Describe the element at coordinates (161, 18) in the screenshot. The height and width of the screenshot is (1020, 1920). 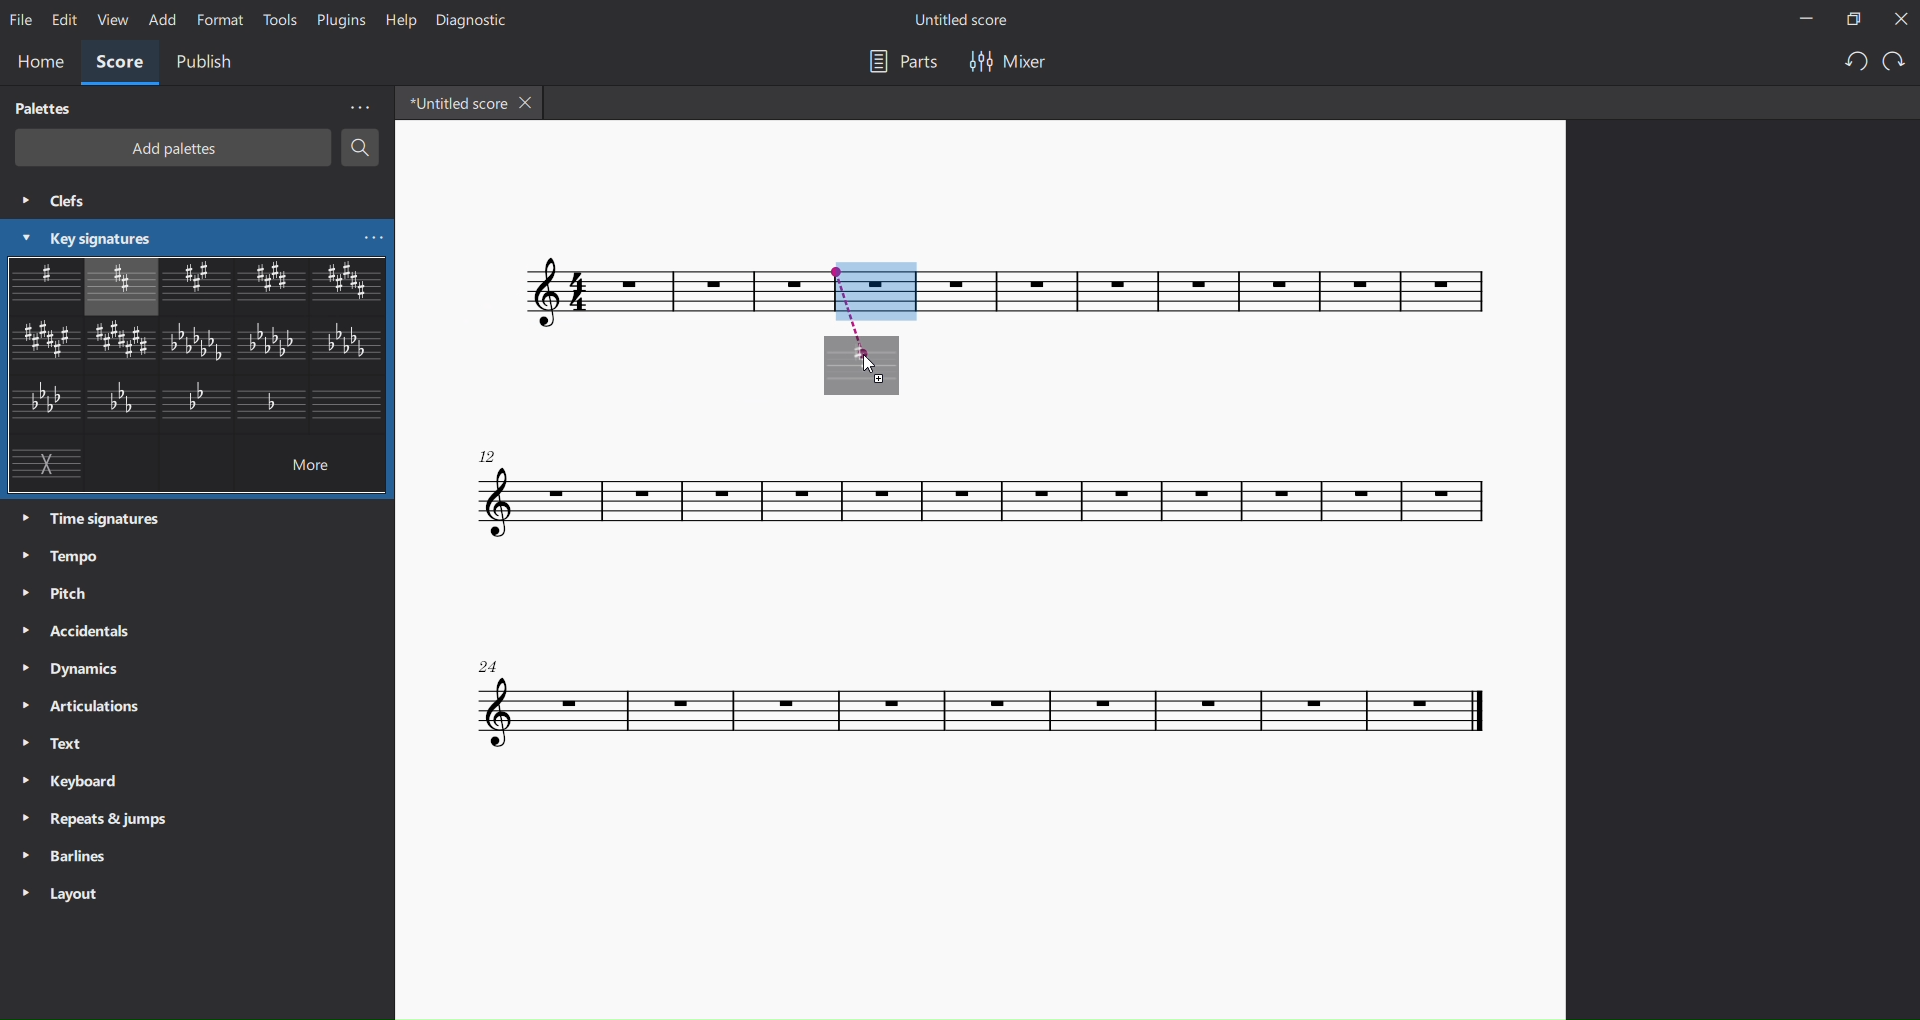
I see `add` at that location.